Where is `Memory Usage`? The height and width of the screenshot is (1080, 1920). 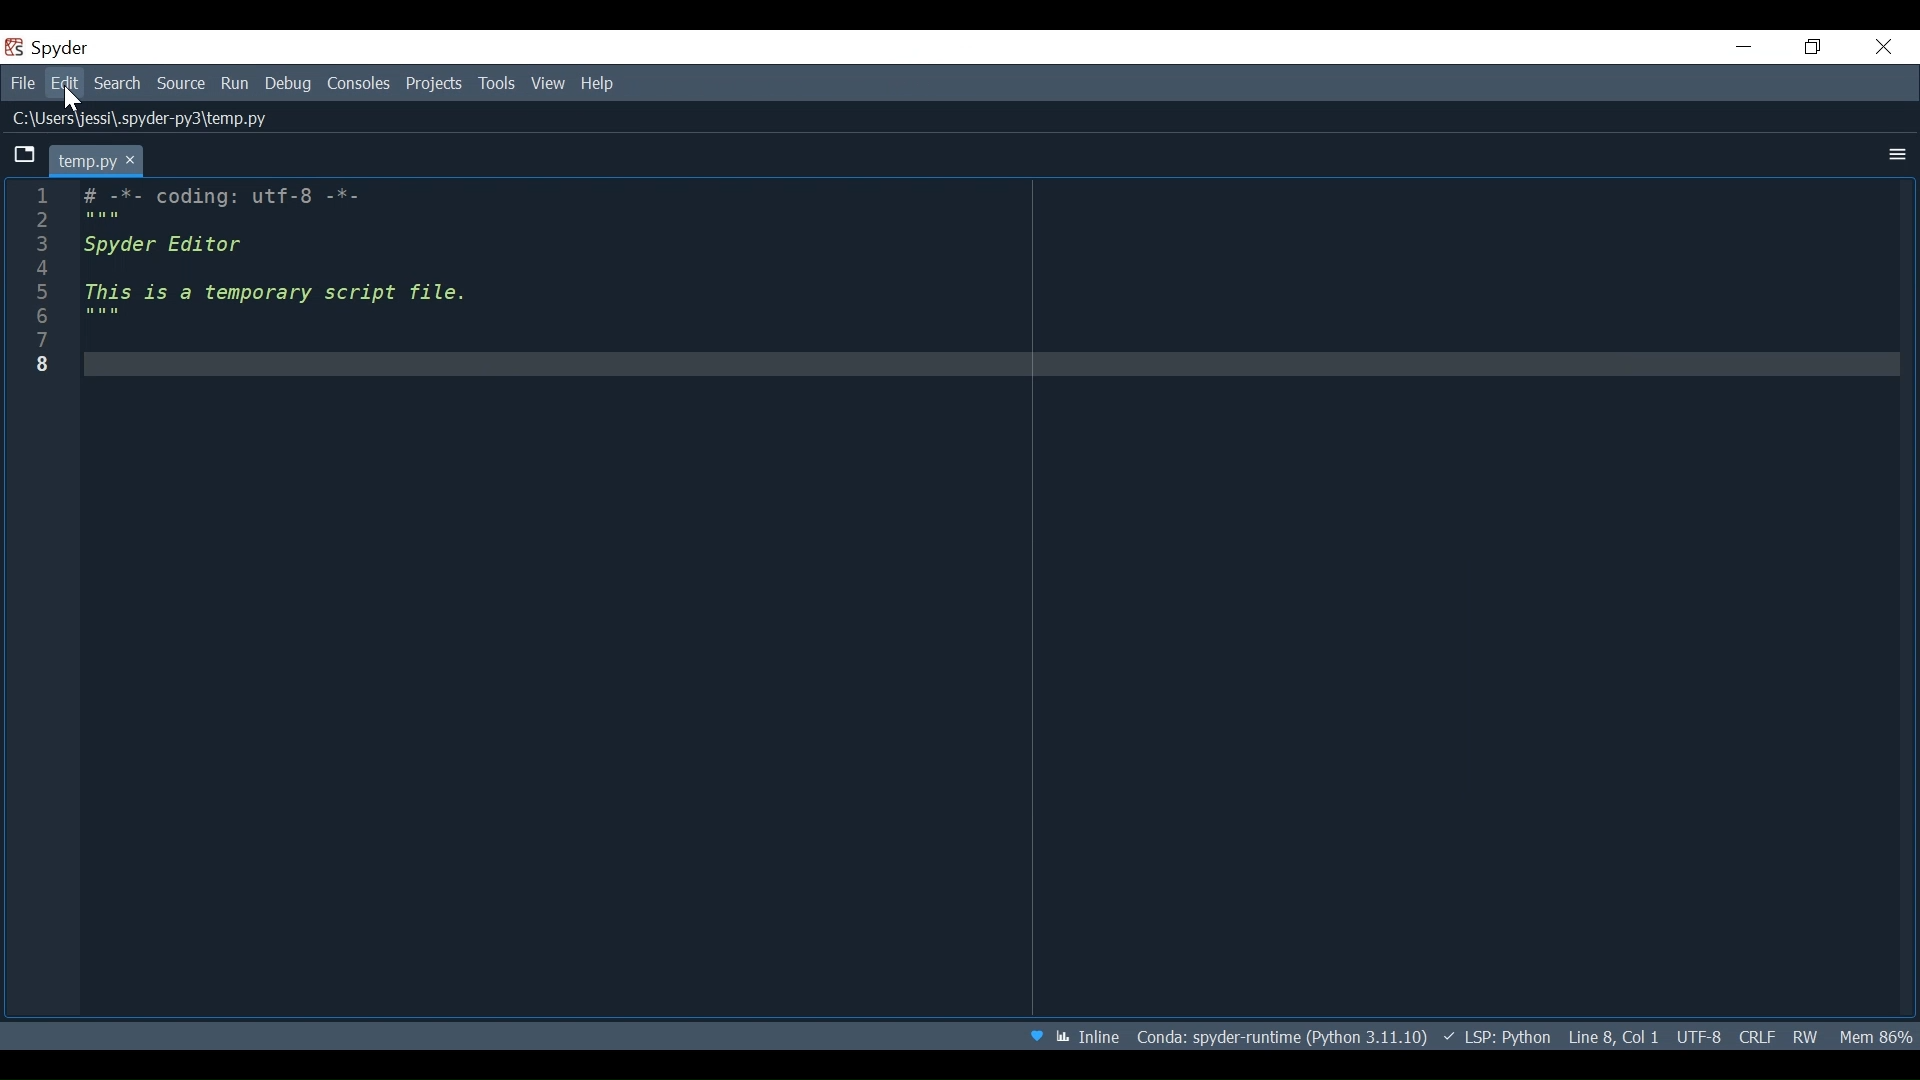
Memory Usage is located at coordinates (1875, 1036).